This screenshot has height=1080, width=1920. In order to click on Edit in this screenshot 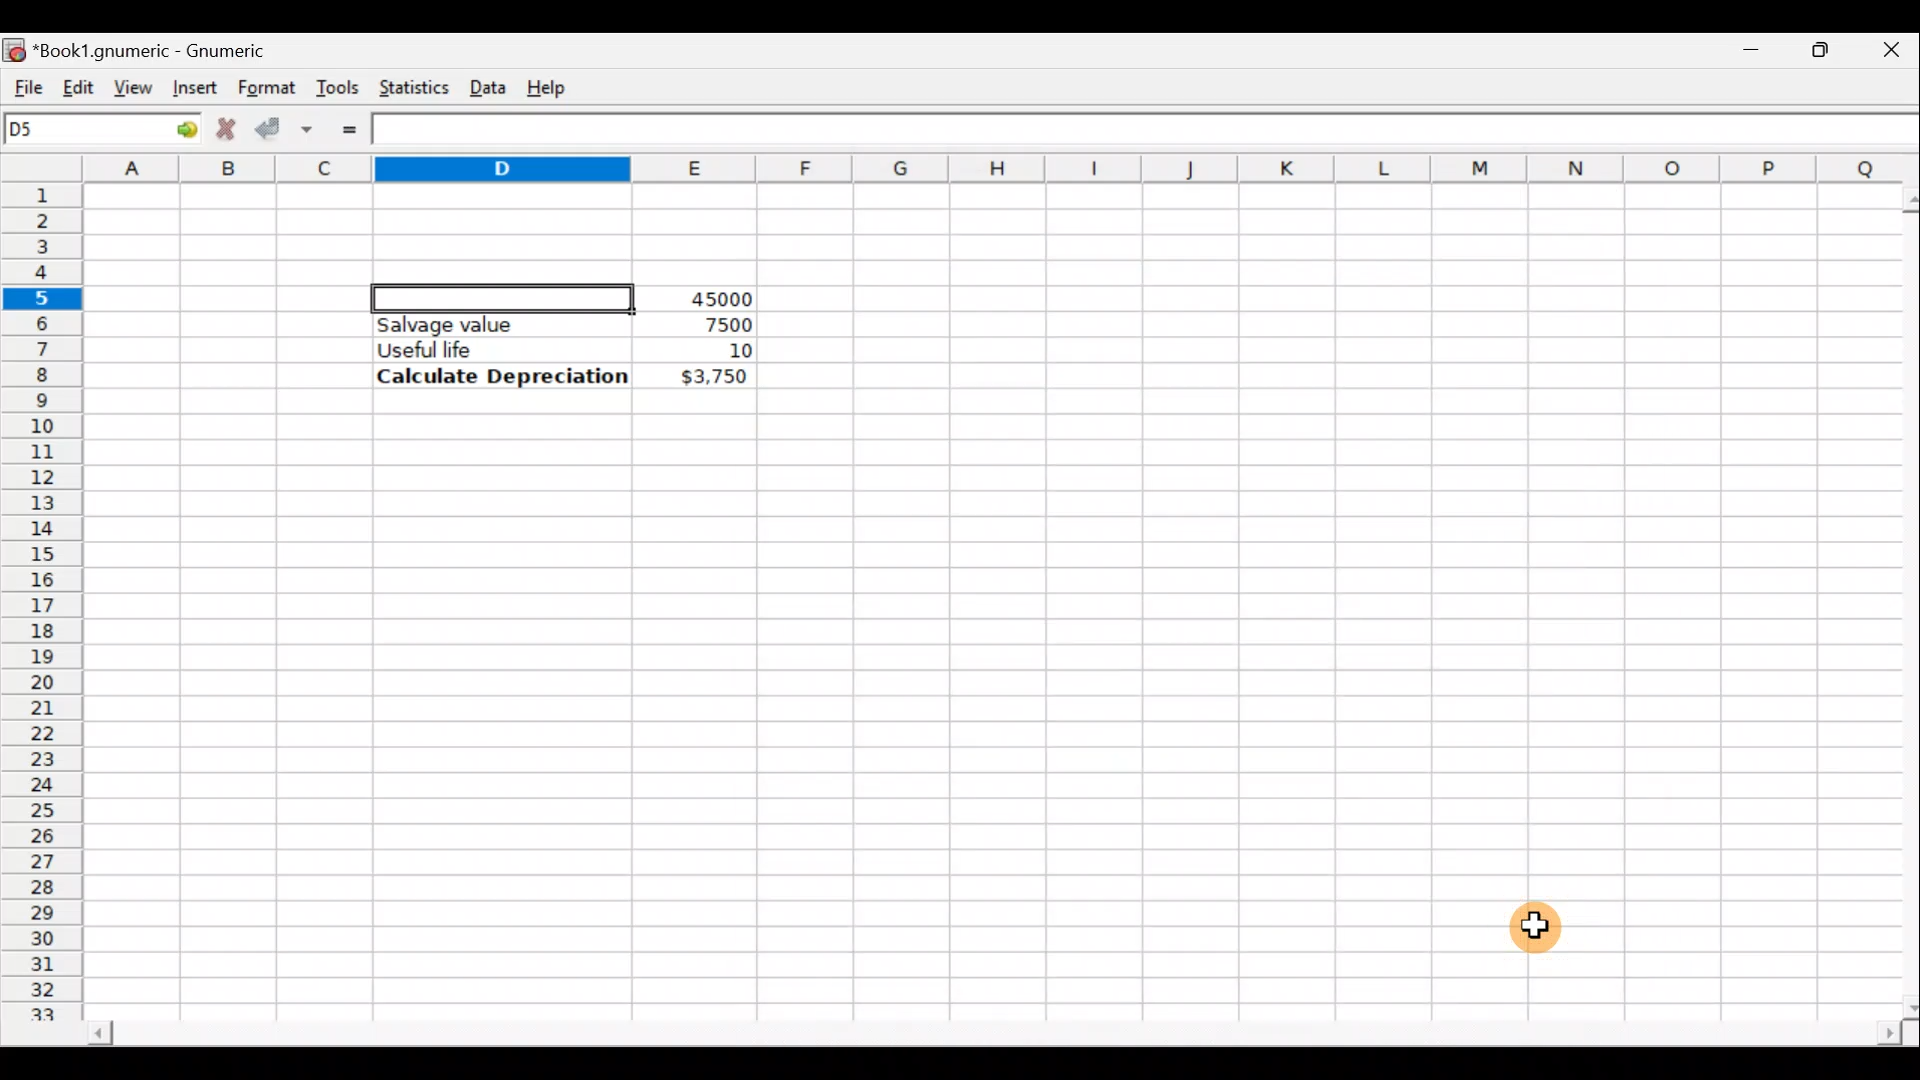, I will do `click(78, 83)`.